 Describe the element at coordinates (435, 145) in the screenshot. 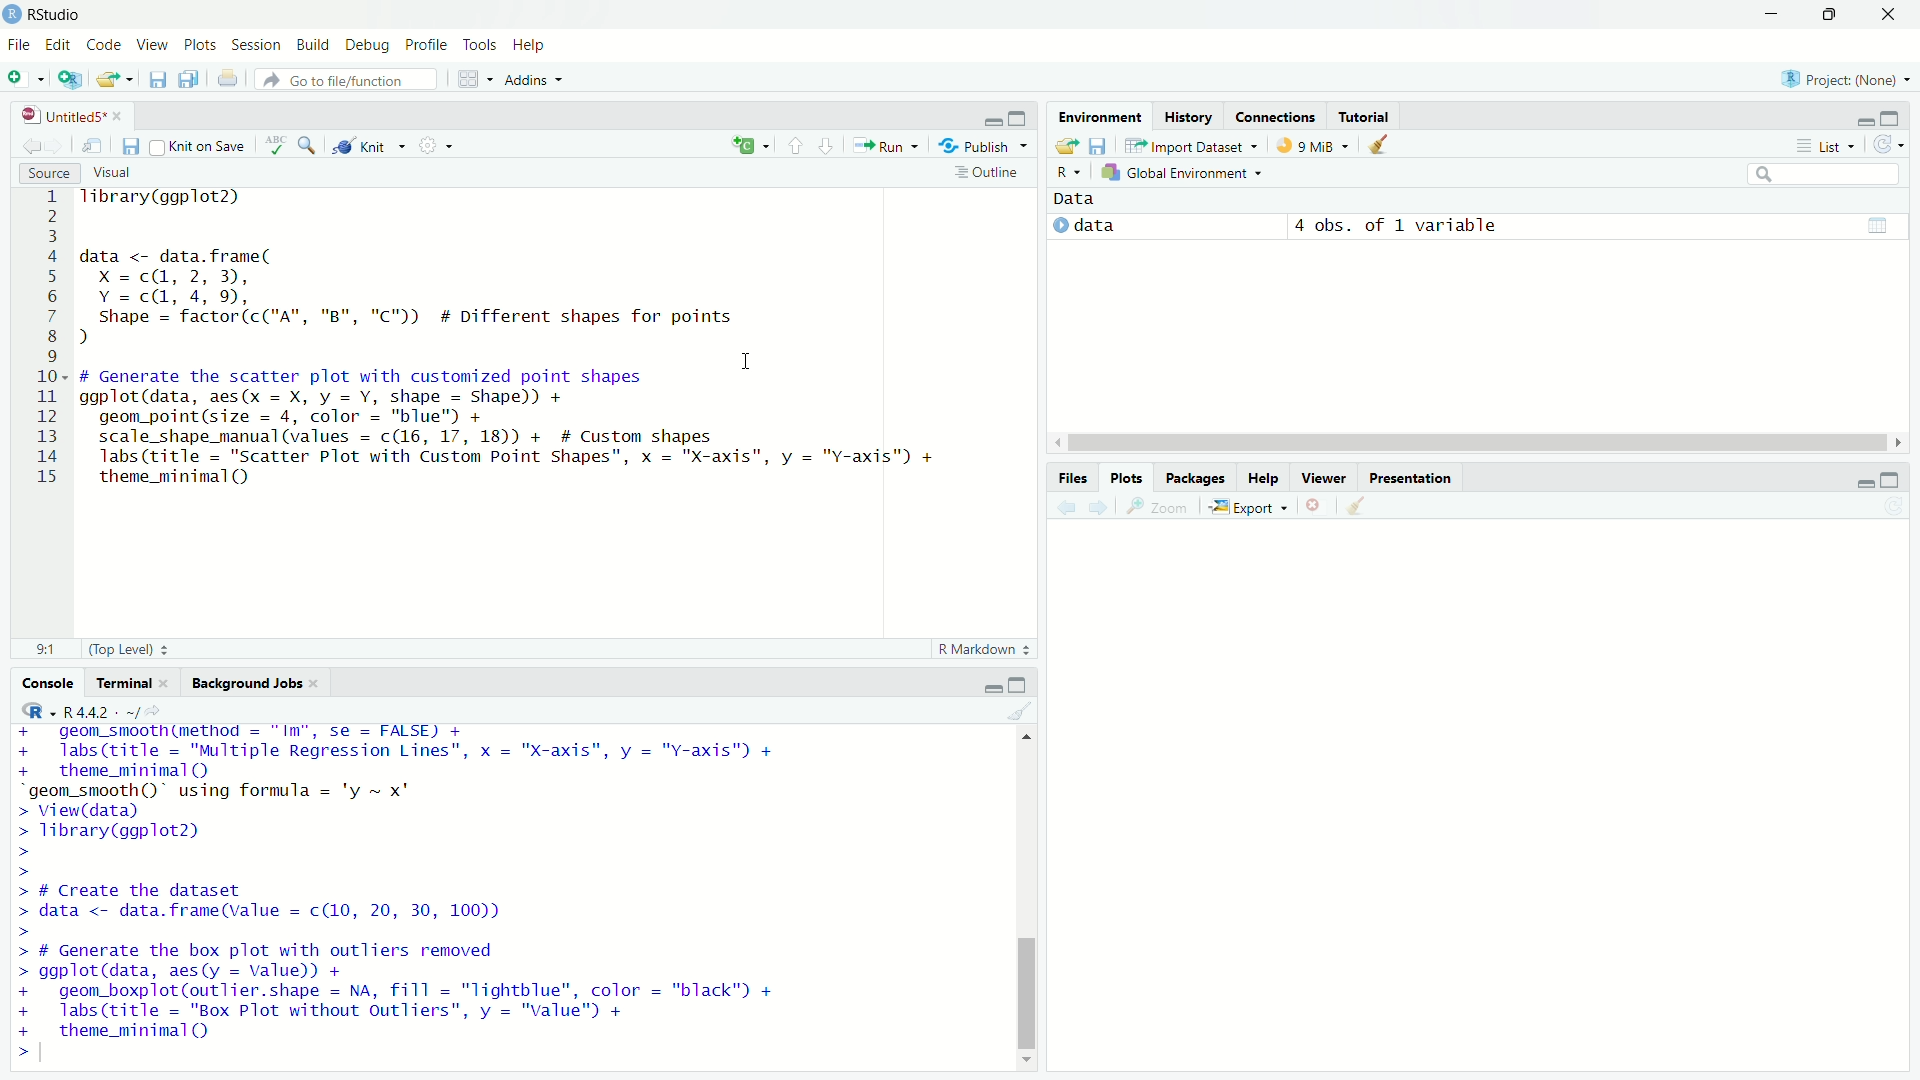

I see `More options` at that location.